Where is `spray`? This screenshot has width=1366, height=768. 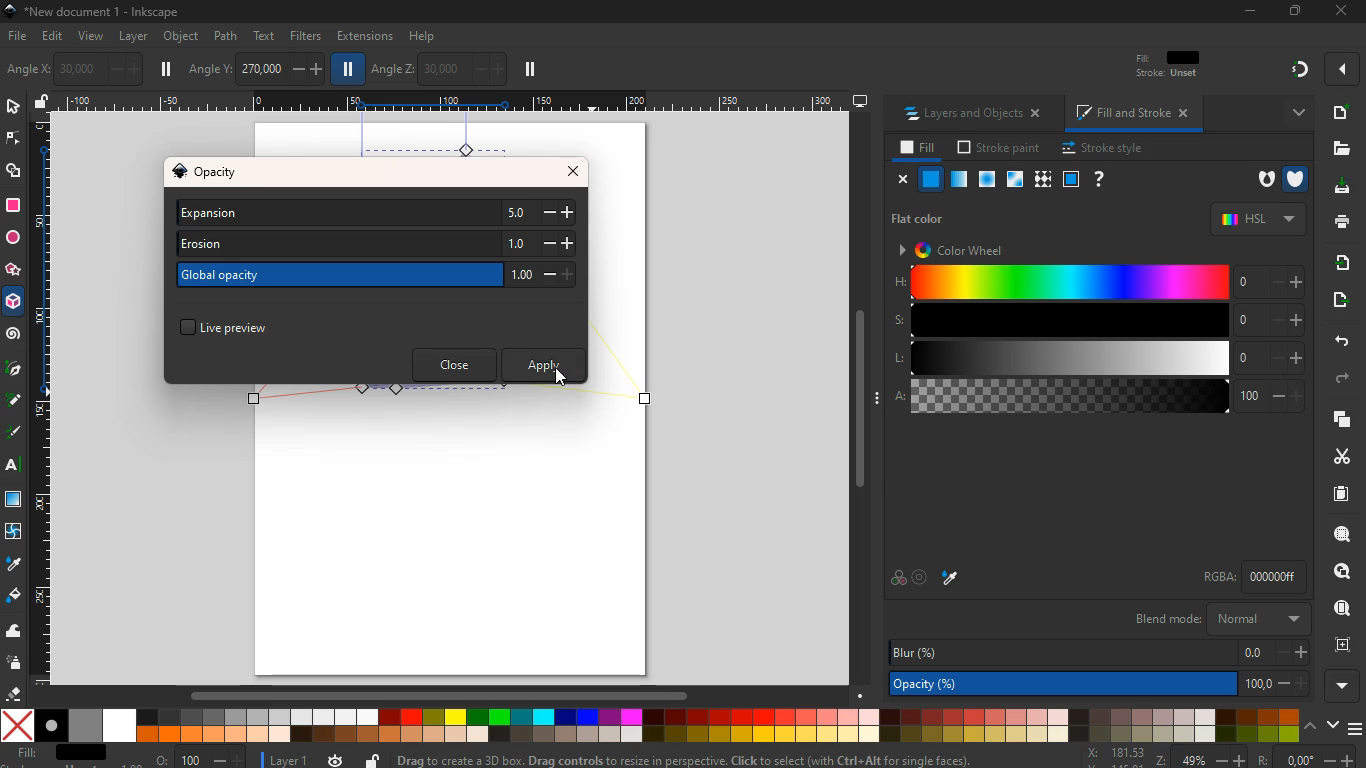 spray is located at coordinates (15, 664).